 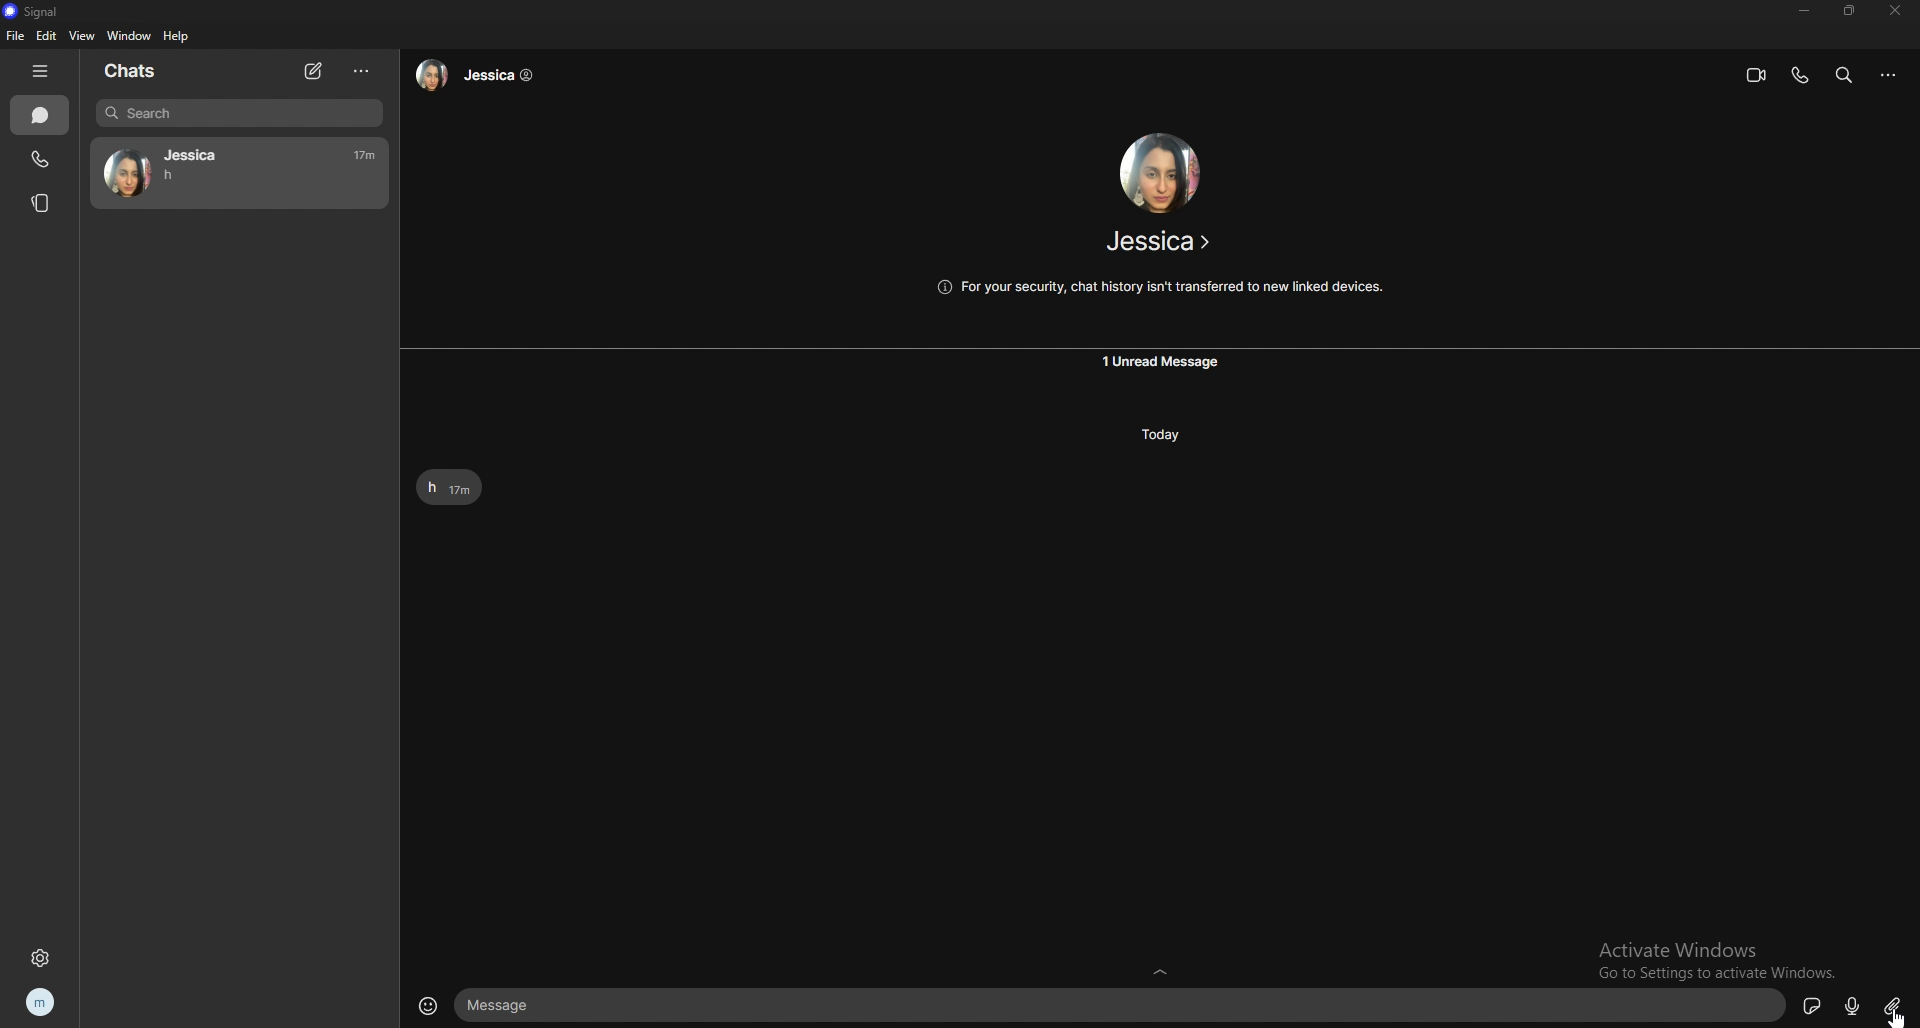 What do you see at coordinates (1164, 969) in the screenshot?
I see `expand text box` at bounding box center [1164, 969].